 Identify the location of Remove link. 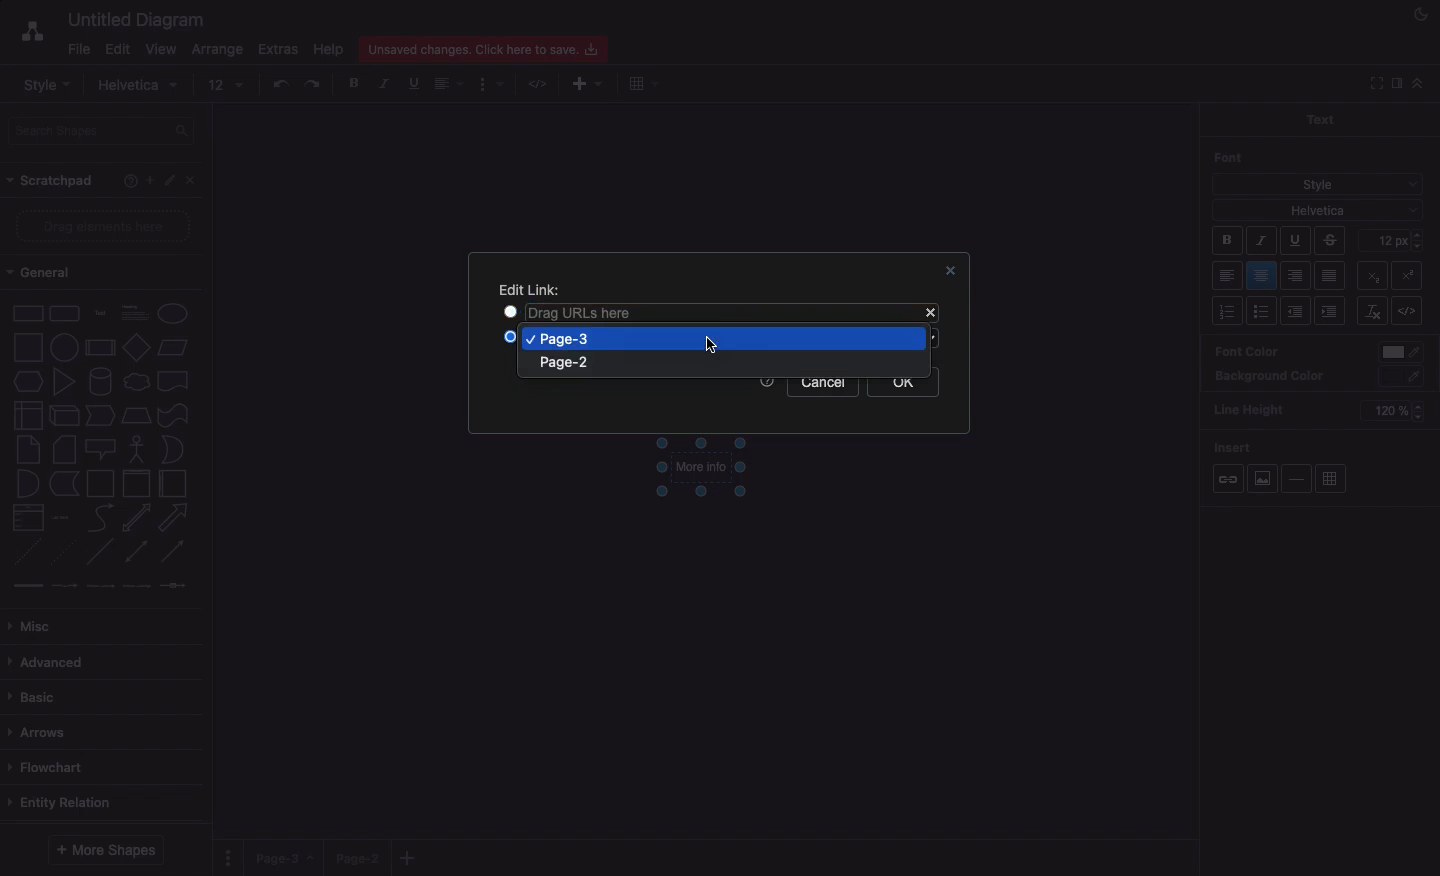
(1372, 311).